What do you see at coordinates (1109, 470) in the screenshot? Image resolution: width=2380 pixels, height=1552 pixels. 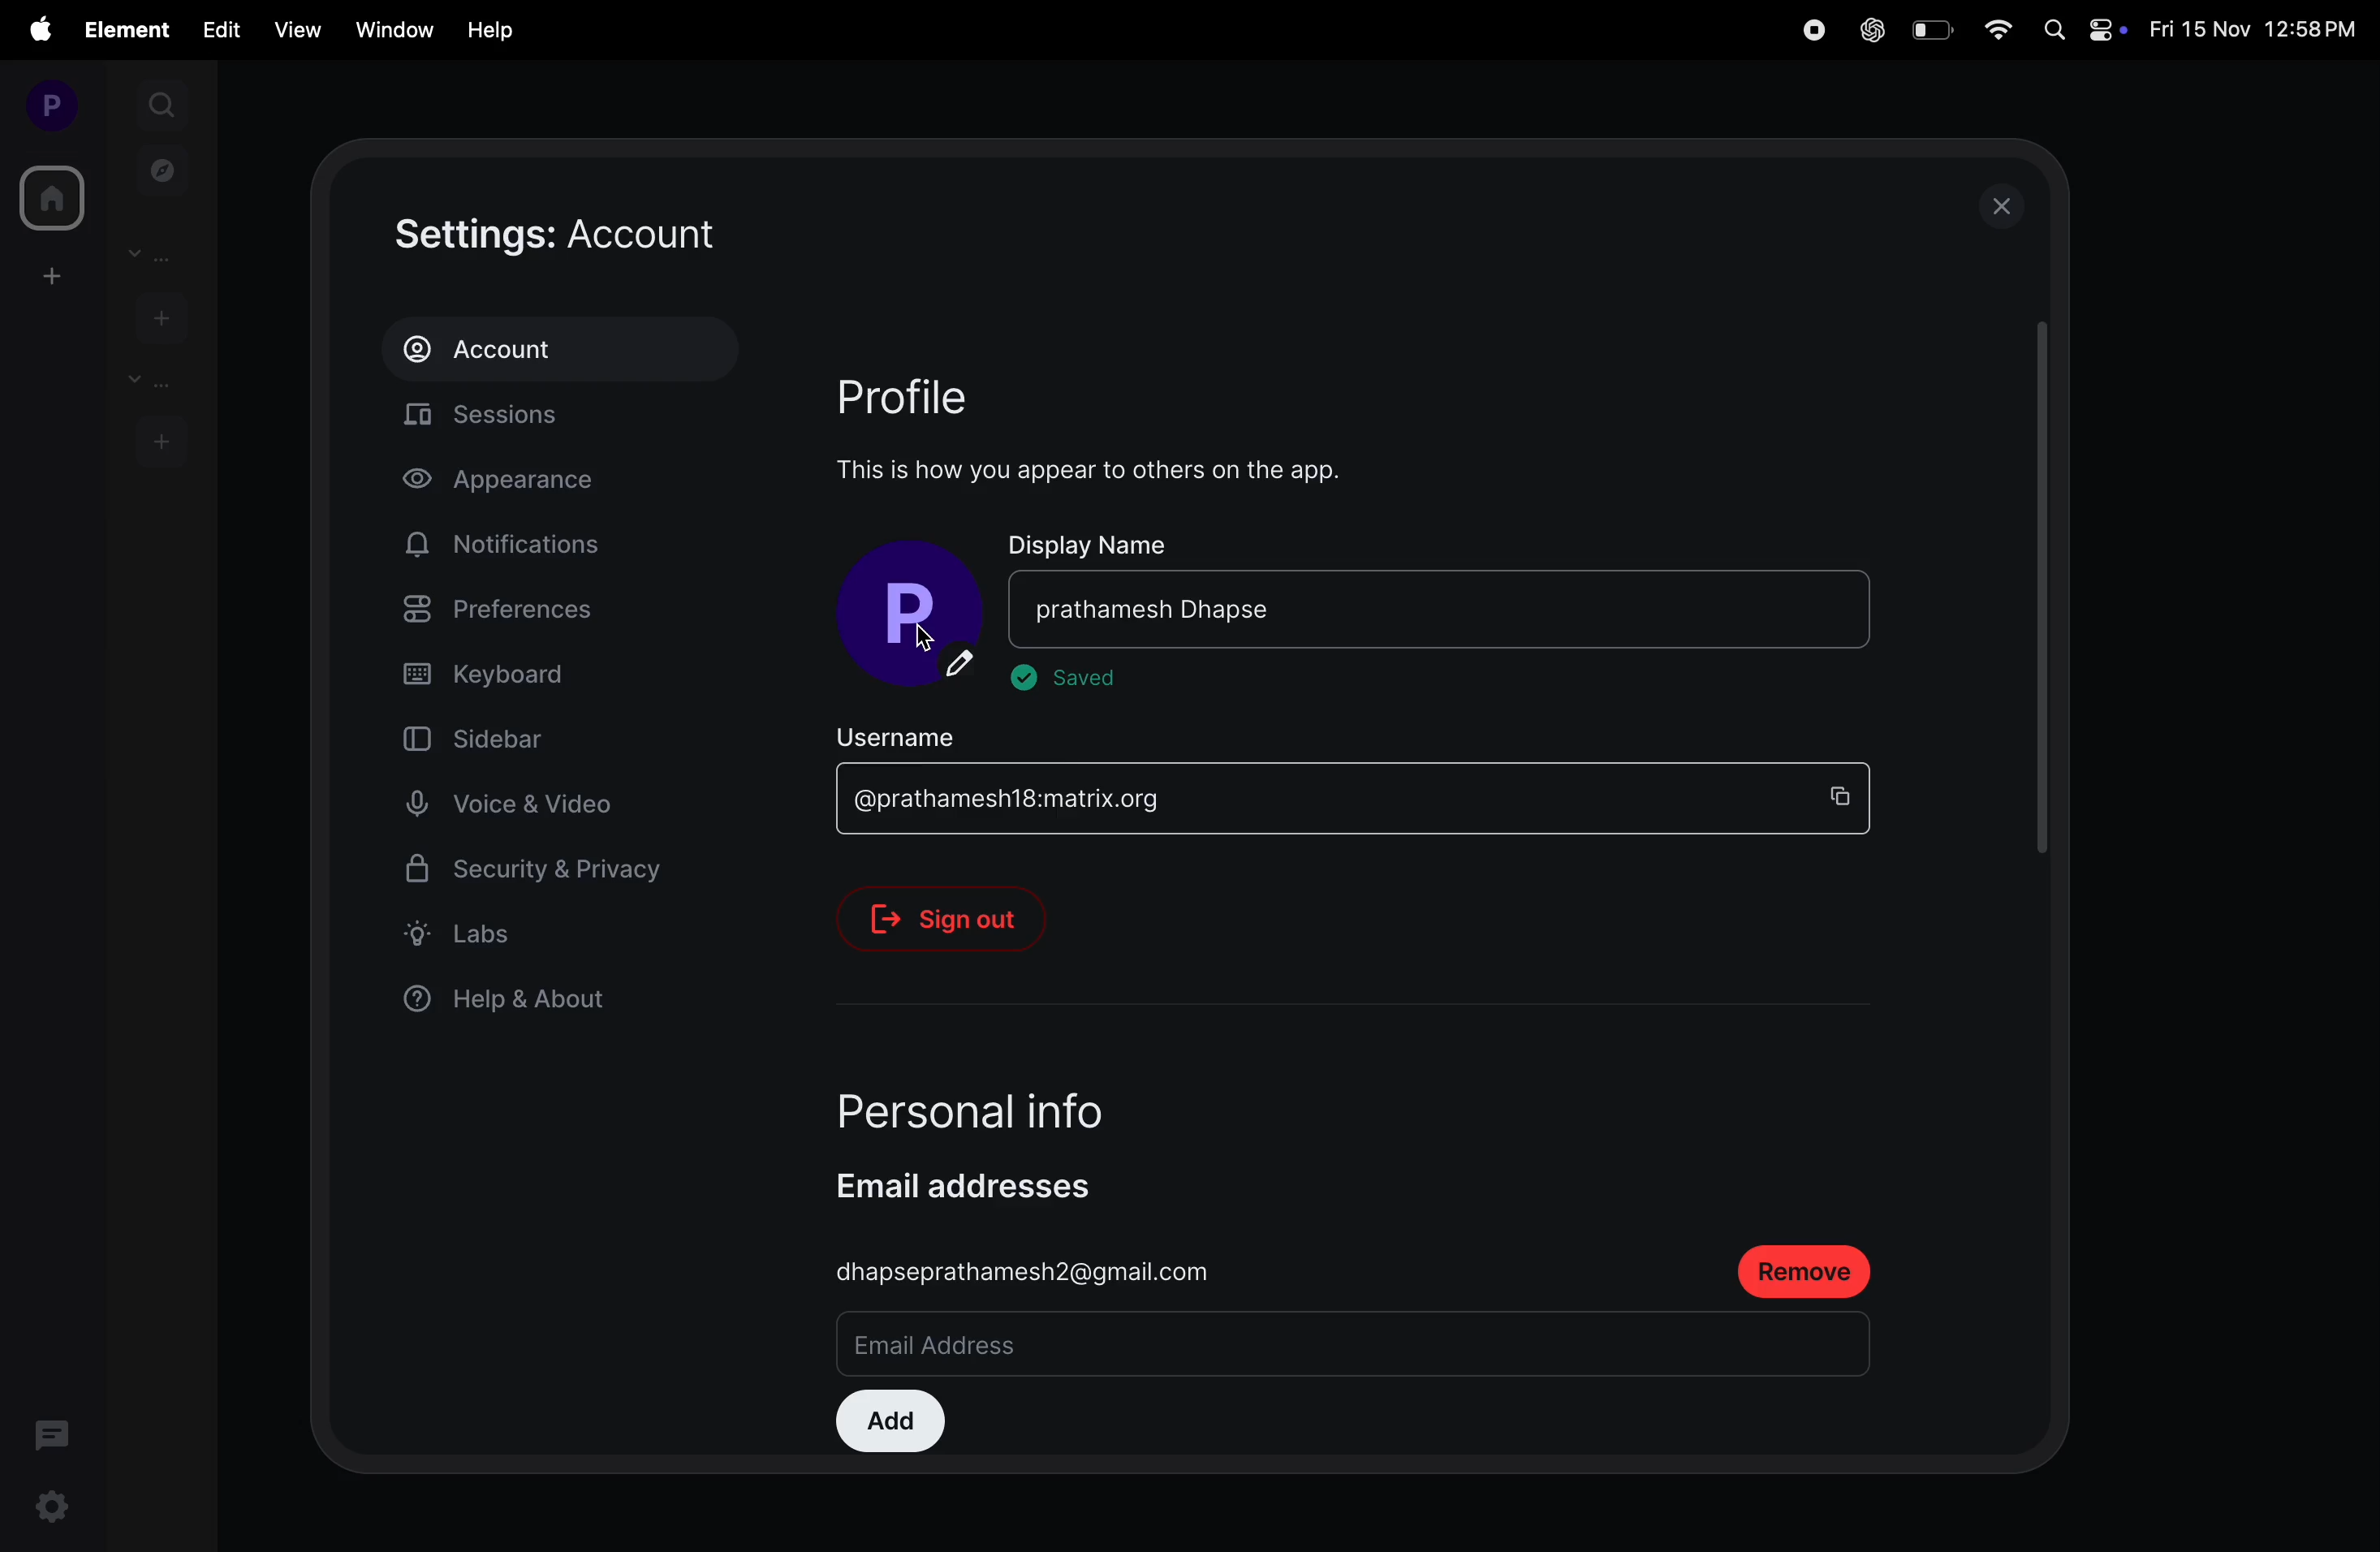 I see `this is how you appear on other app` at bounding box center [1109, 470].